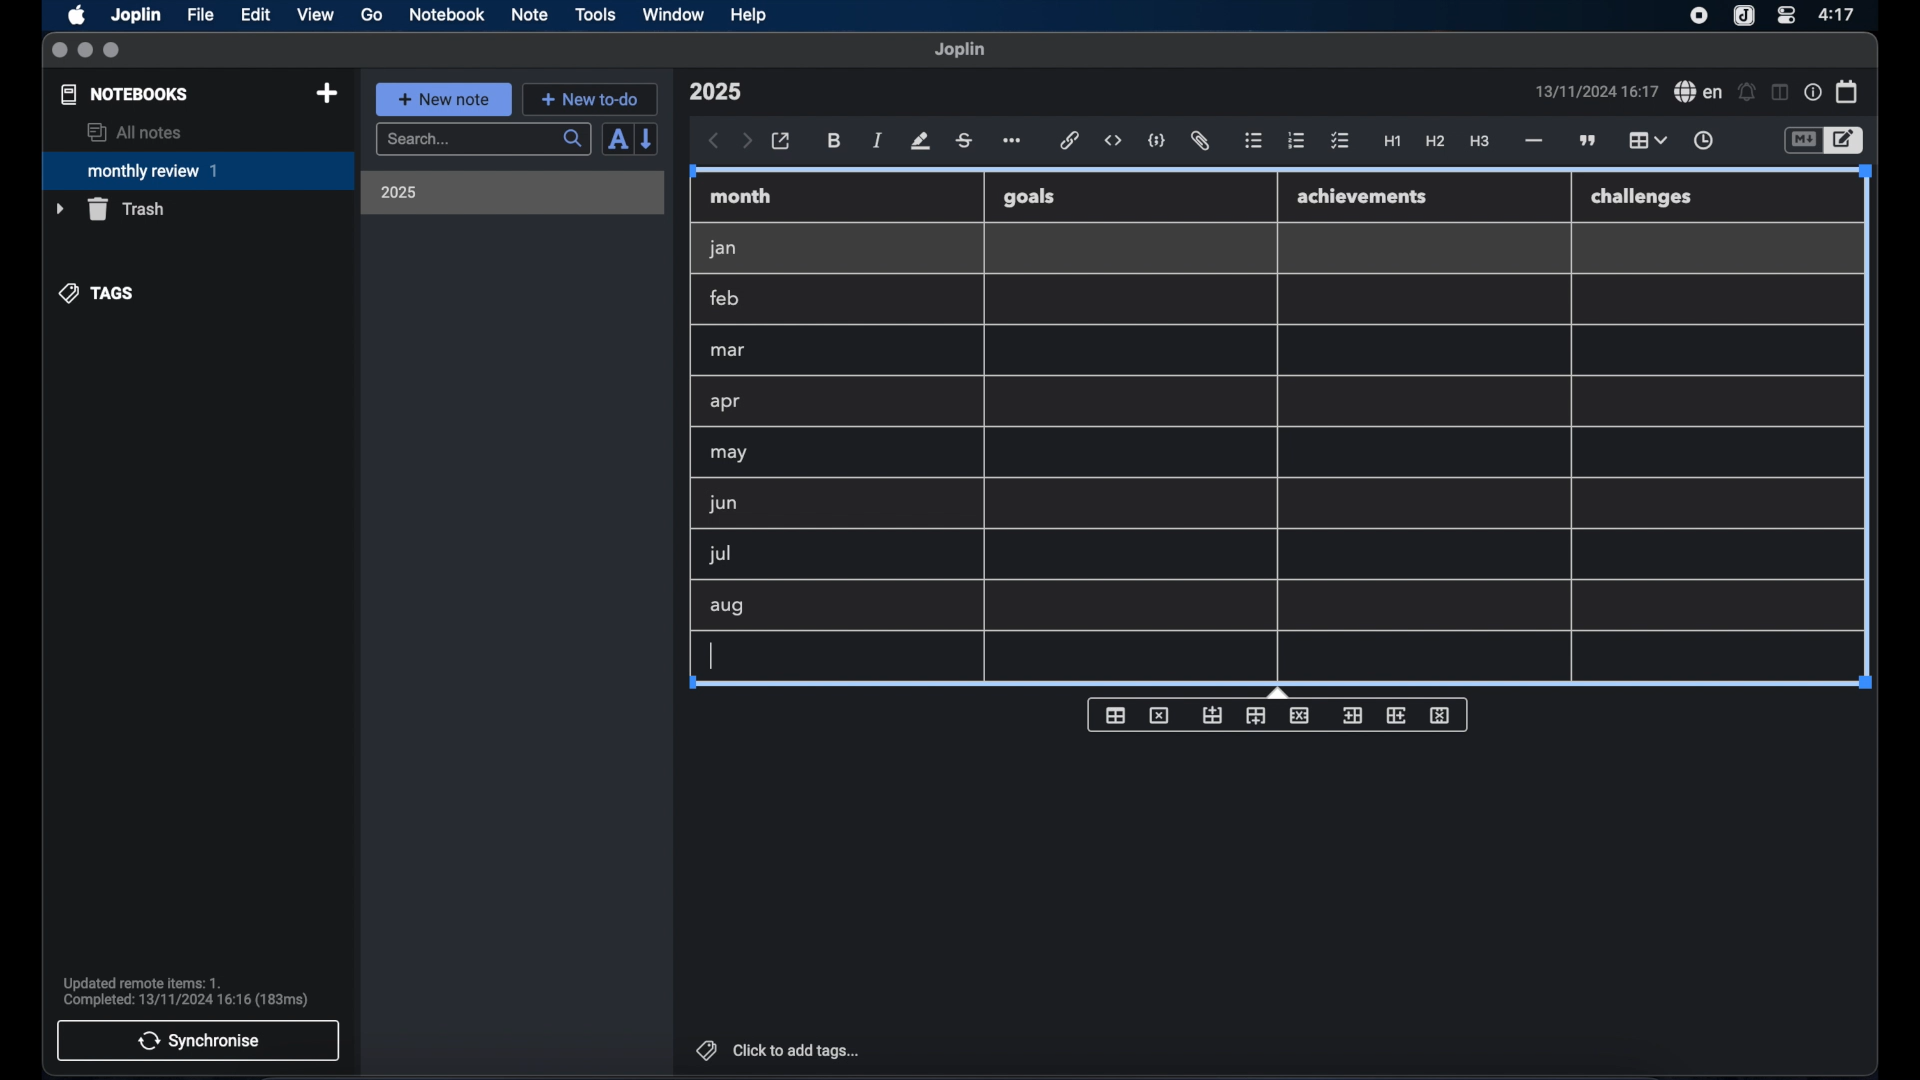 The width and height of the screenshot is (1920, 1080). Describe the element at coordinates (1213, 716) in the screenshot. I see `insert row before` at that location.